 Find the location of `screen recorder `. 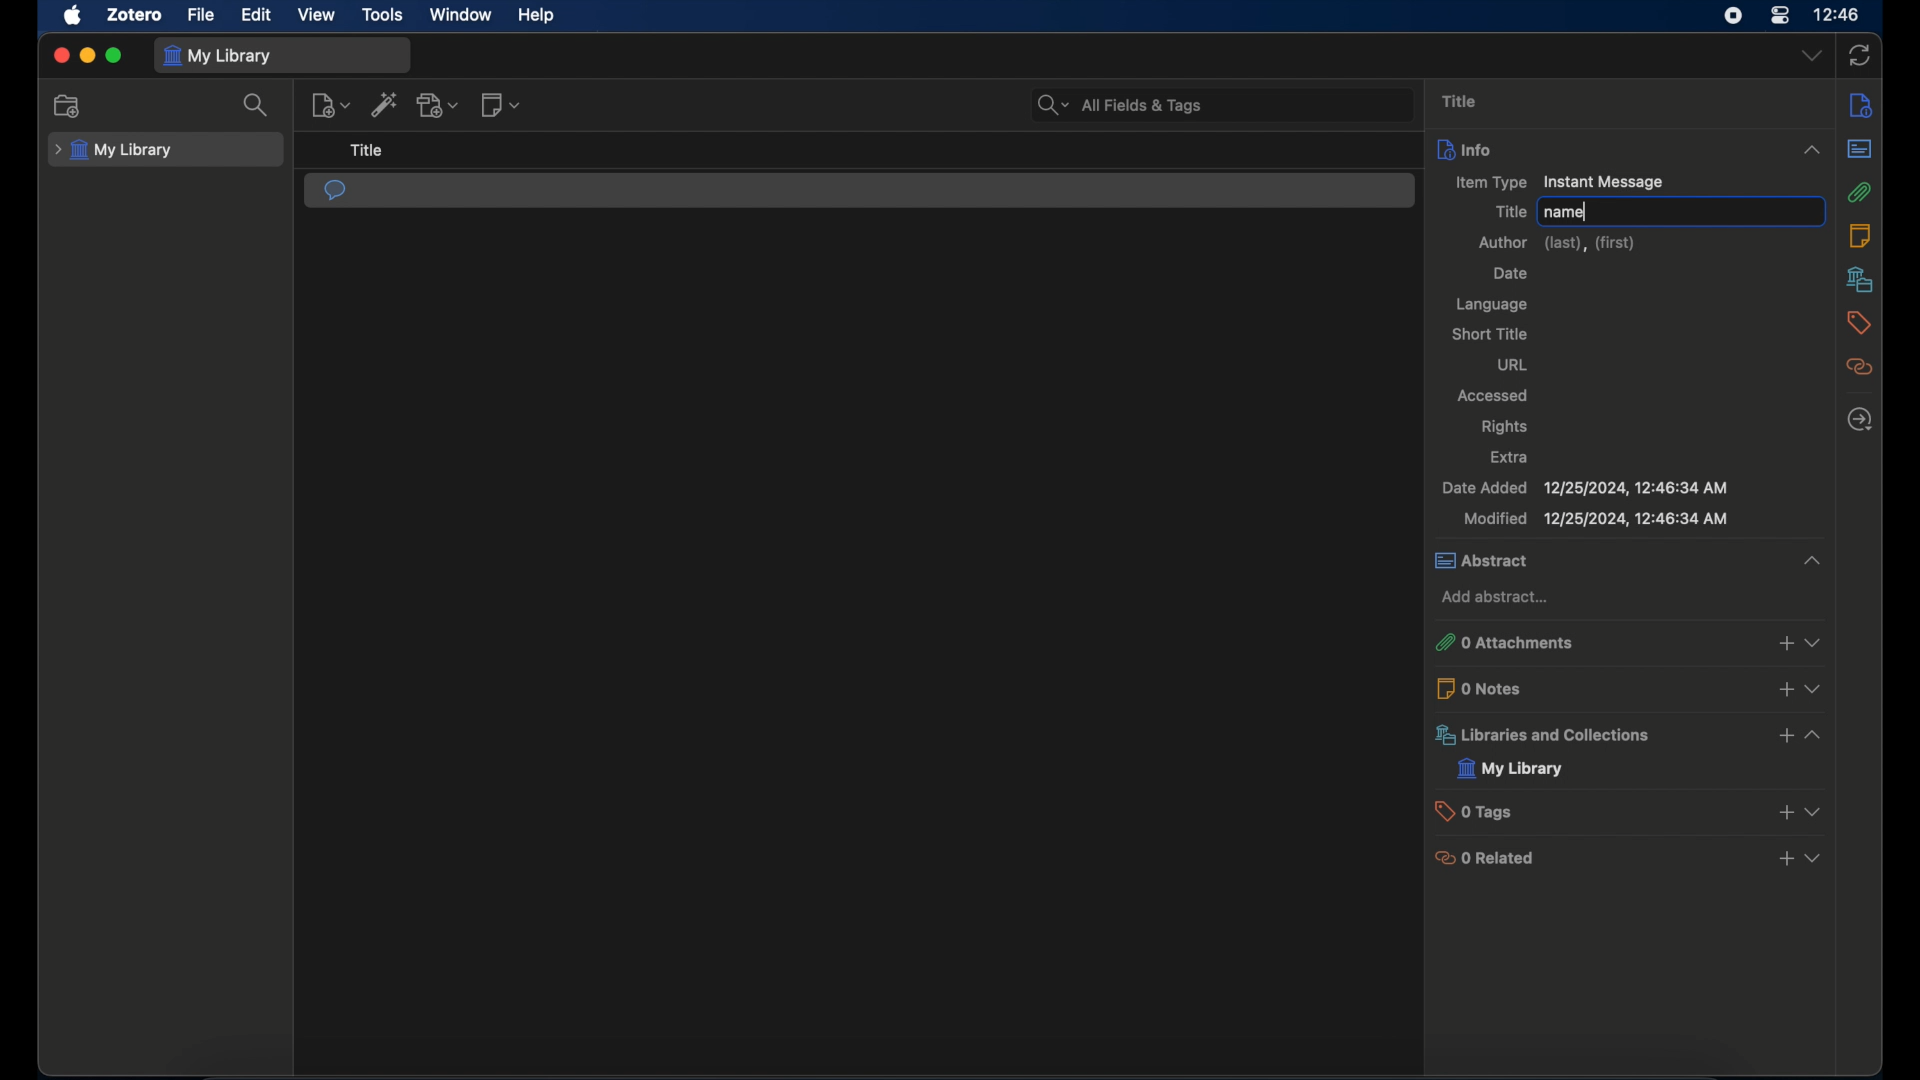

screen recorder  is located at coordinates (1732, 16).